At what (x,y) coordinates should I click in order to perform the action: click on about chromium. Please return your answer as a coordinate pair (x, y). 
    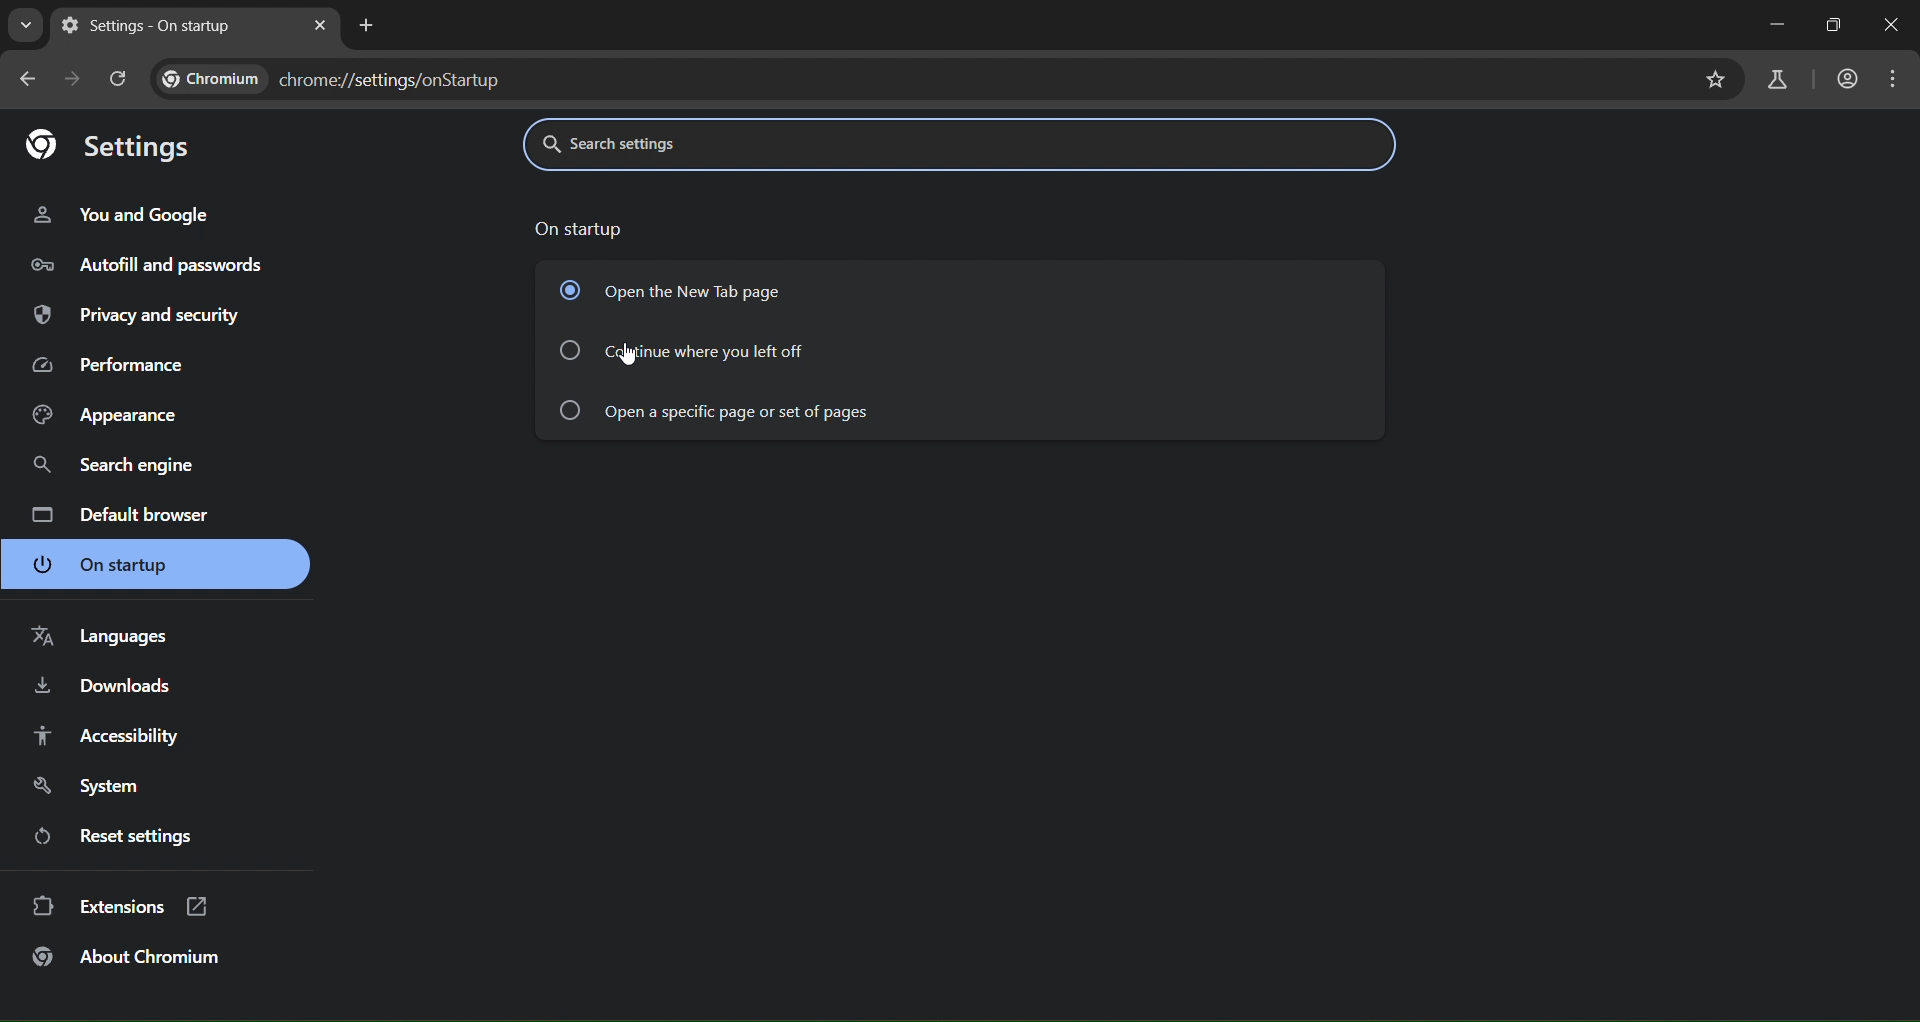
    Looking at the image, I should click on (130, 956).